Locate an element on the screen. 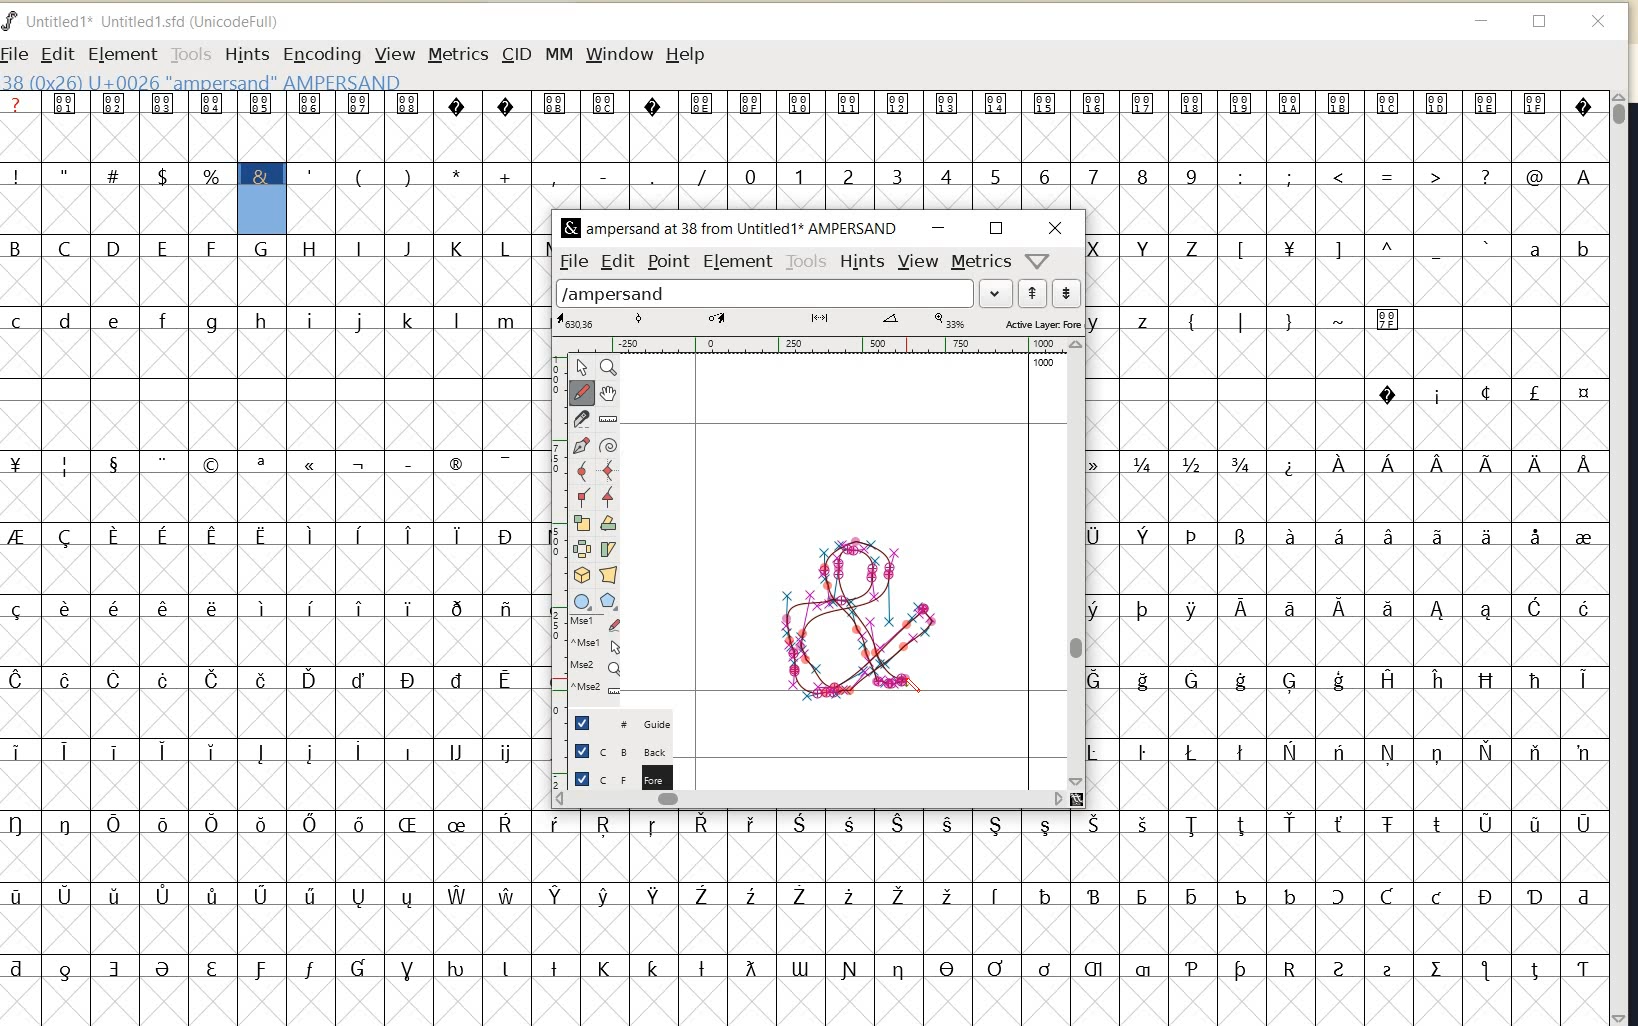 The width and height of the screenshot is (1638, 1026). SCROLLBAR is located at coordinates (811, 802).